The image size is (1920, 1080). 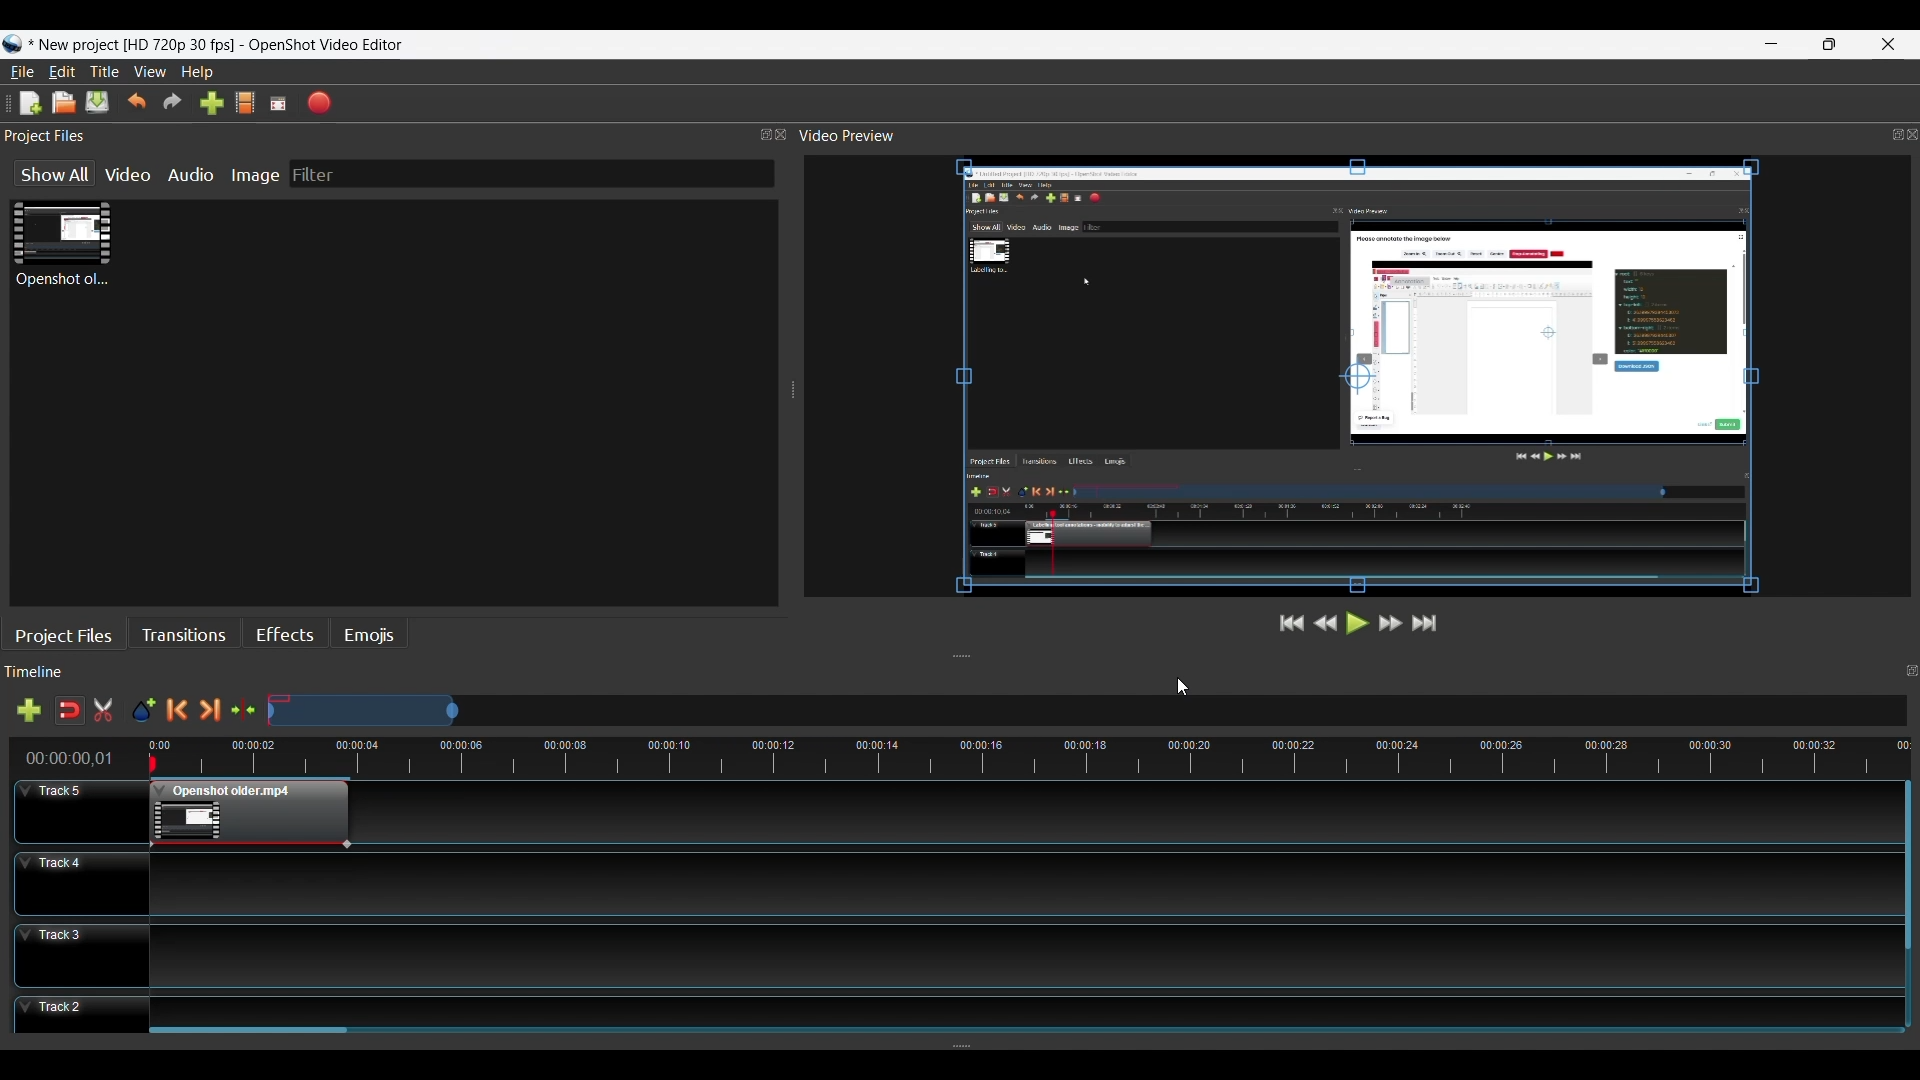 I want to click on Undo, so click(x=137, y=103).